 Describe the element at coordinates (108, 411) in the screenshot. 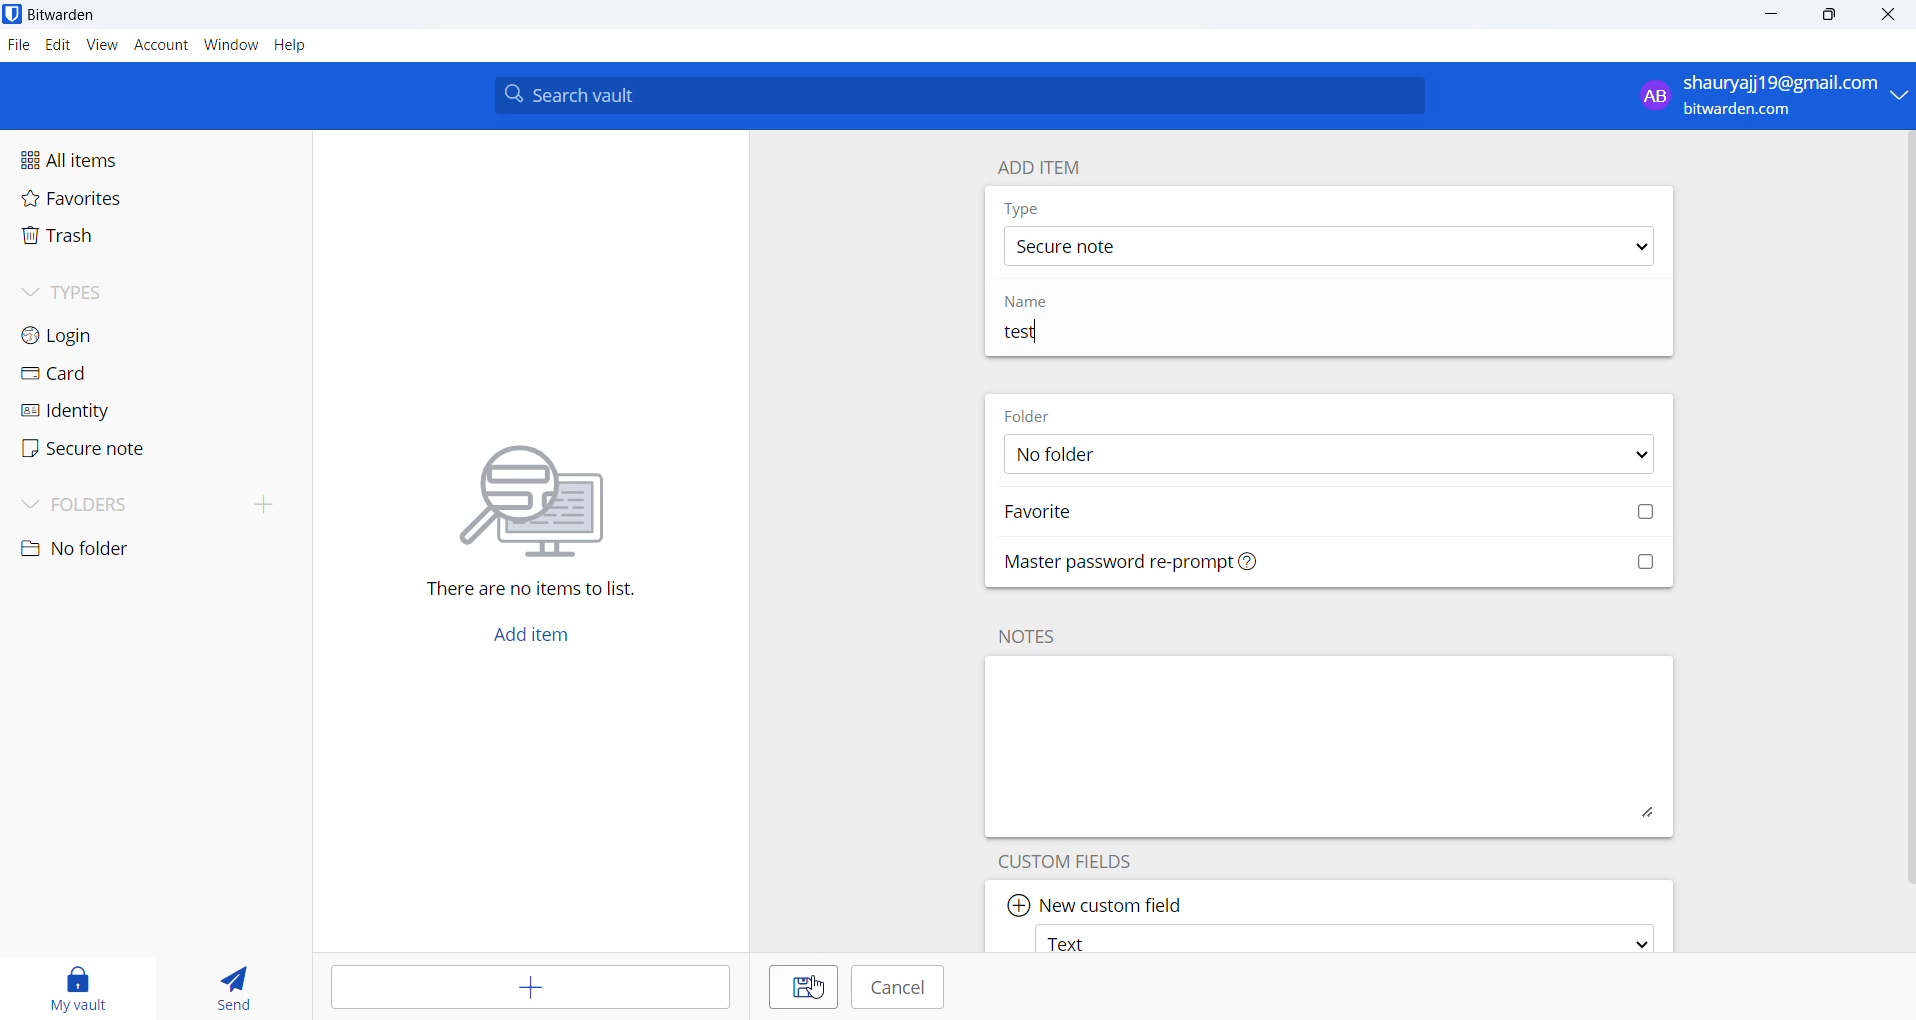

I see `identity` at that location.